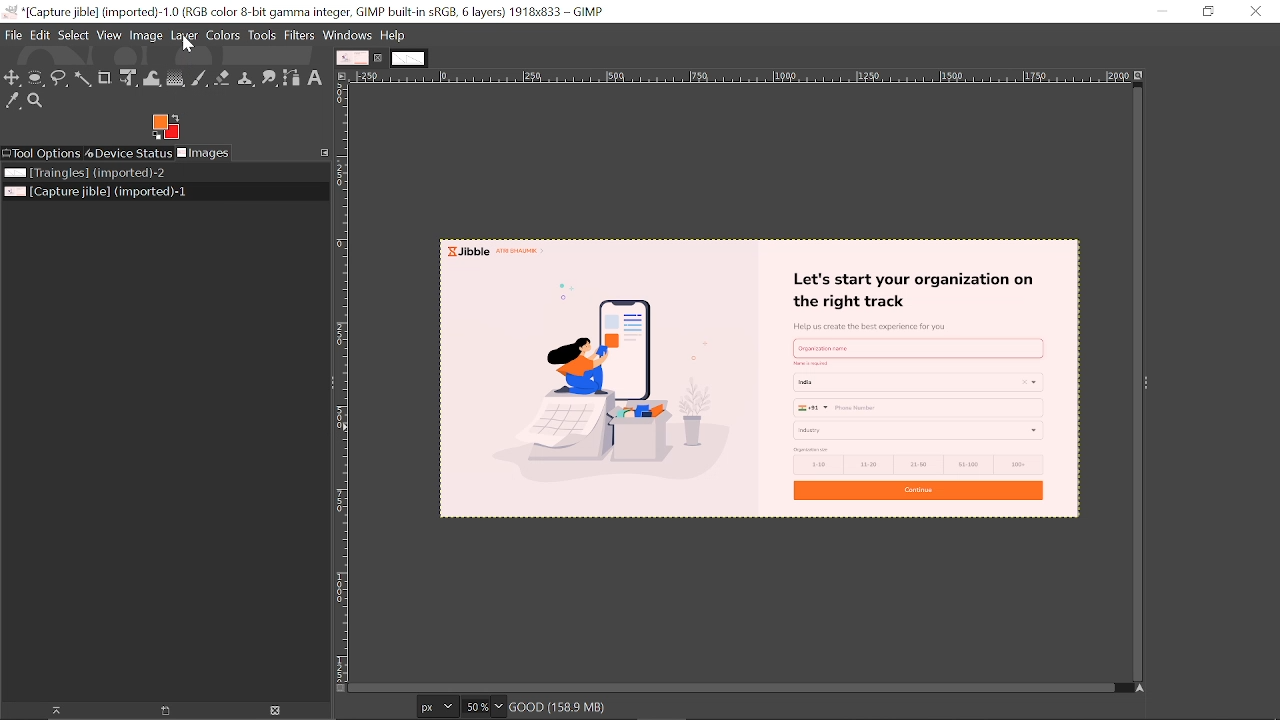  What do you see at coordinates (127, 154) in the screenshot?
I see `Device status` at bounding box center [127, 154].